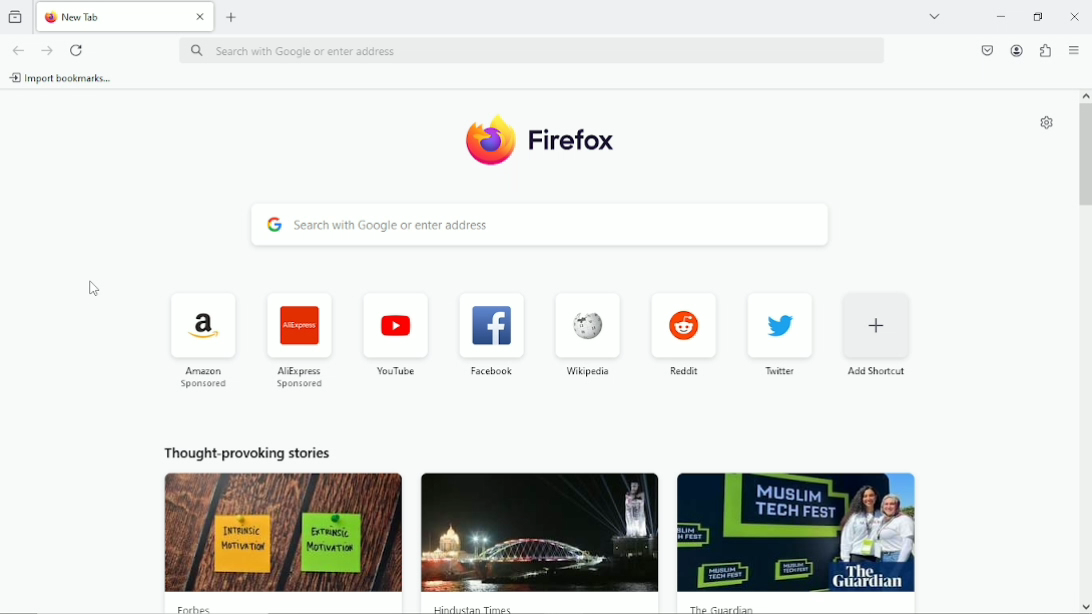  Describe the element at coordinates (1085, 607) in the screenshot. I see `scroll down` at that location.